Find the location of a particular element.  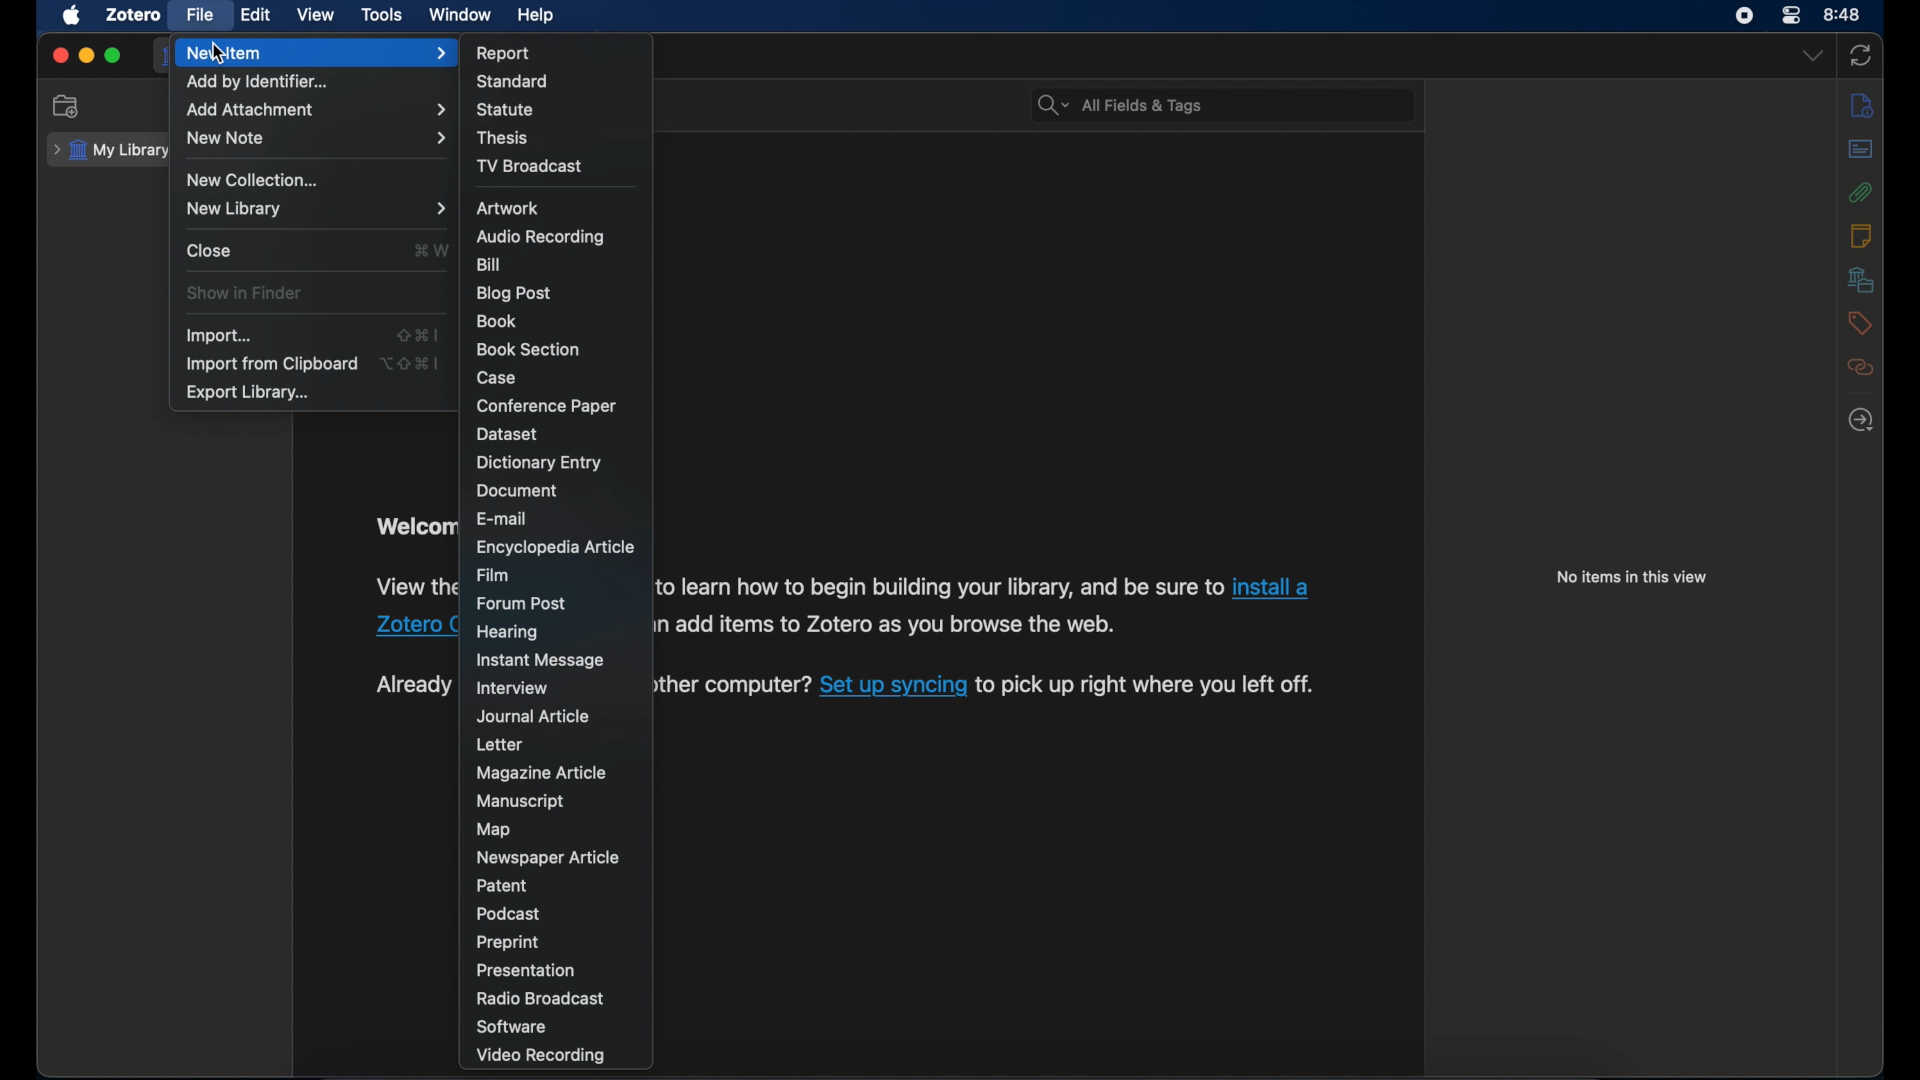

time is located at coordinates (1843, 15).